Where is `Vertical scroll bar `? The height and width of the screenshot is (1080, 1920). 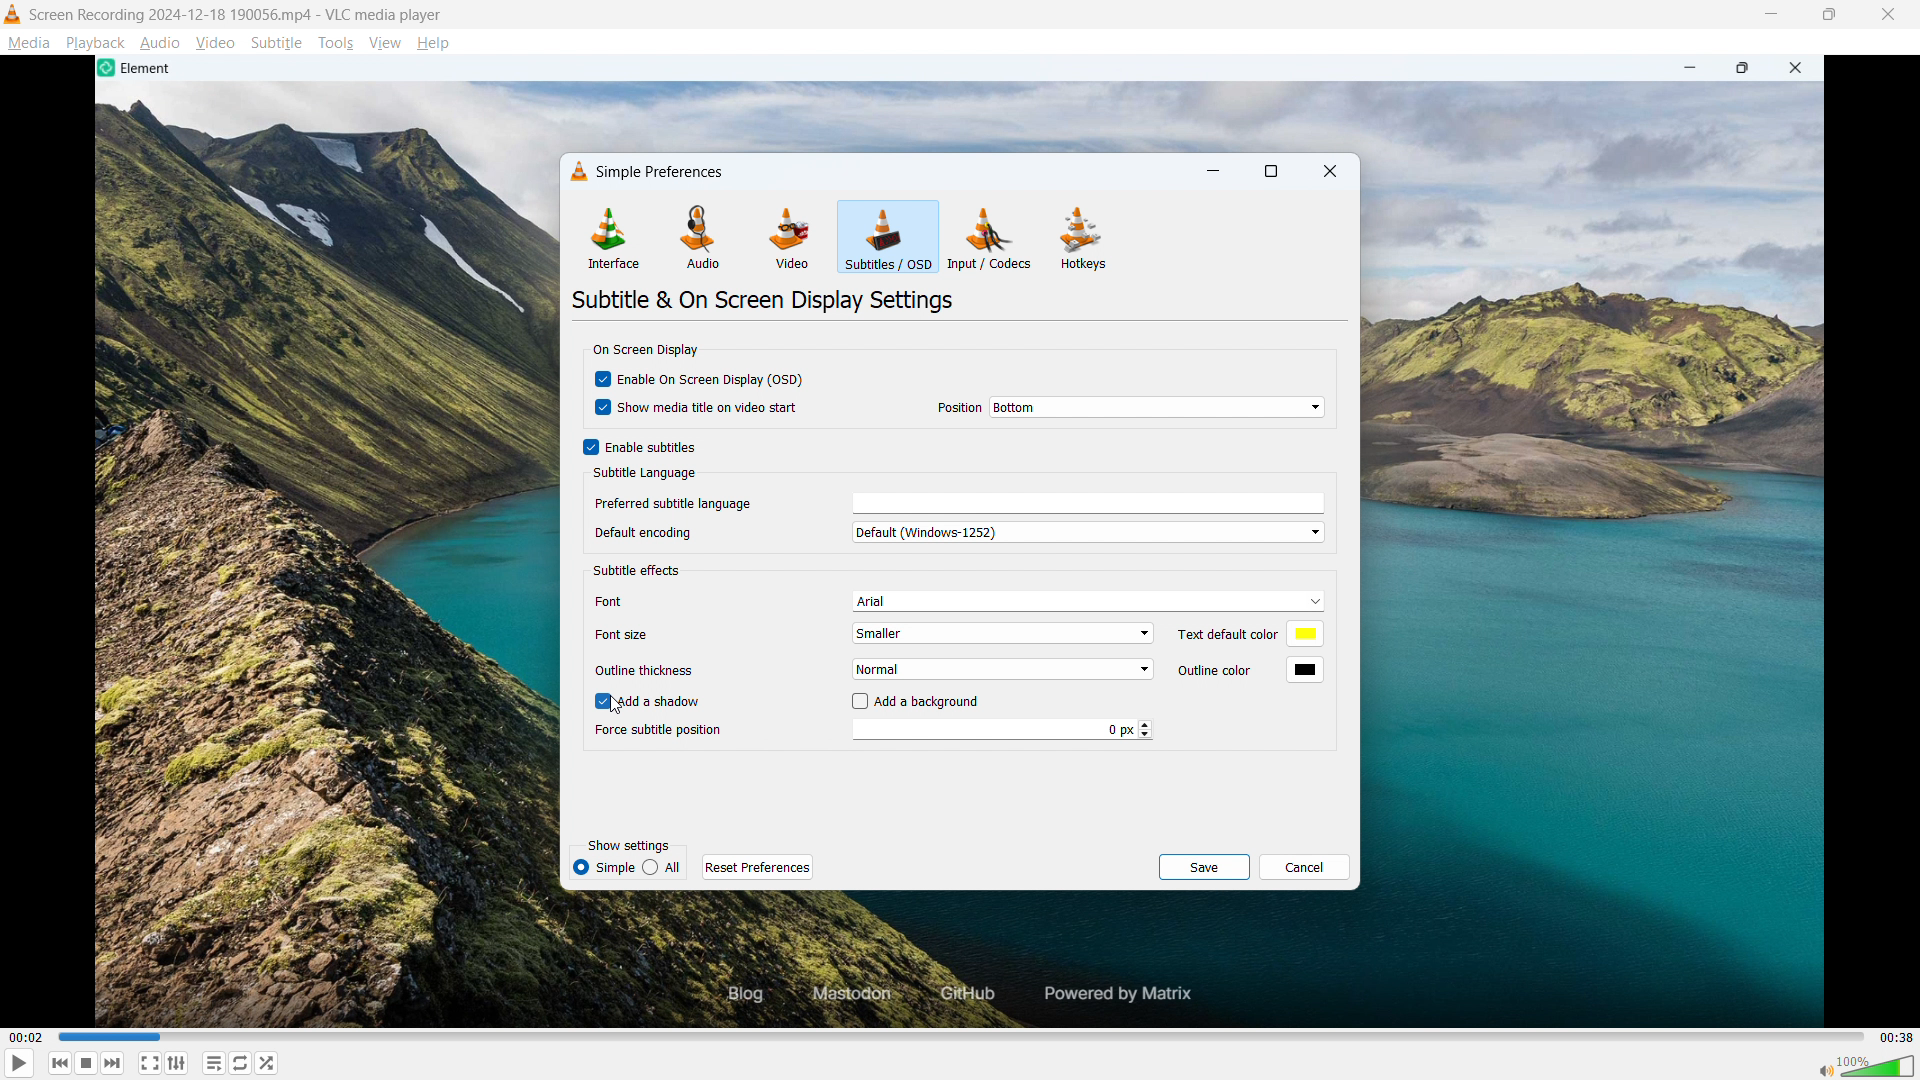
Vertical scroll bar  is located at coordinates (1337, 514).